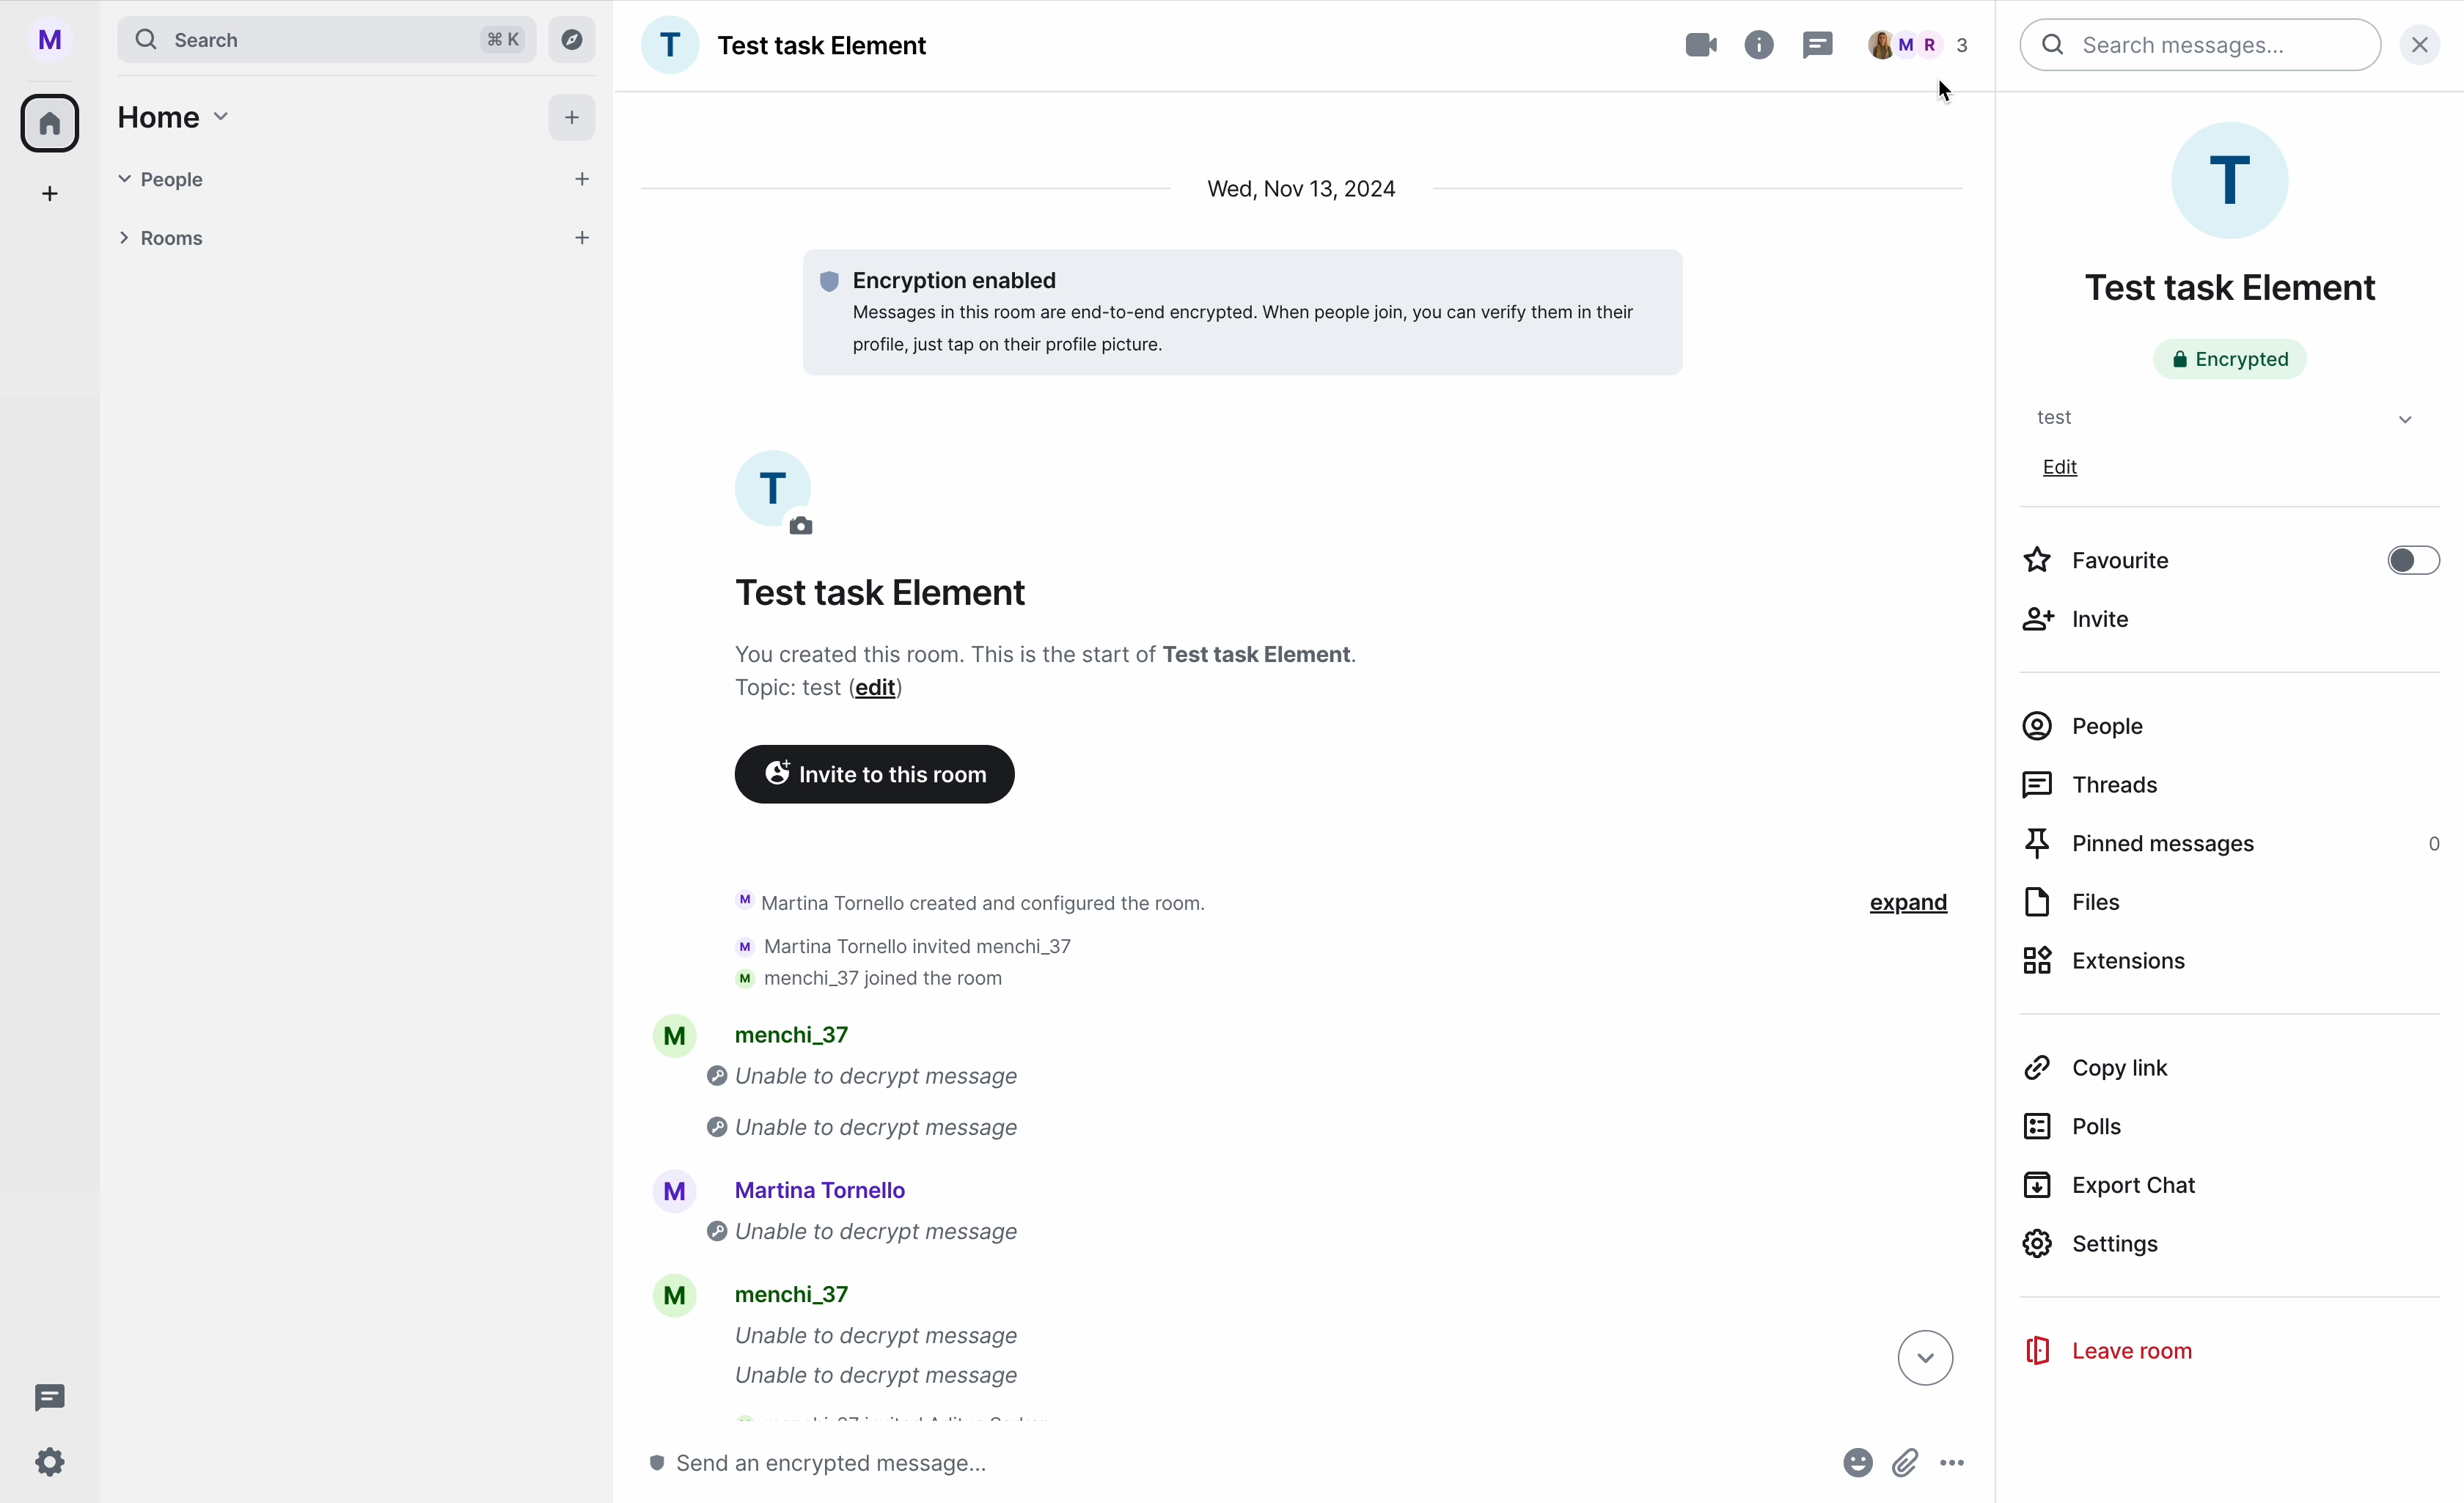 This screenshot has width=2464, height=1503. Describe the element at coordinates (51, 194) in the screenshot. I see `add` at that location.